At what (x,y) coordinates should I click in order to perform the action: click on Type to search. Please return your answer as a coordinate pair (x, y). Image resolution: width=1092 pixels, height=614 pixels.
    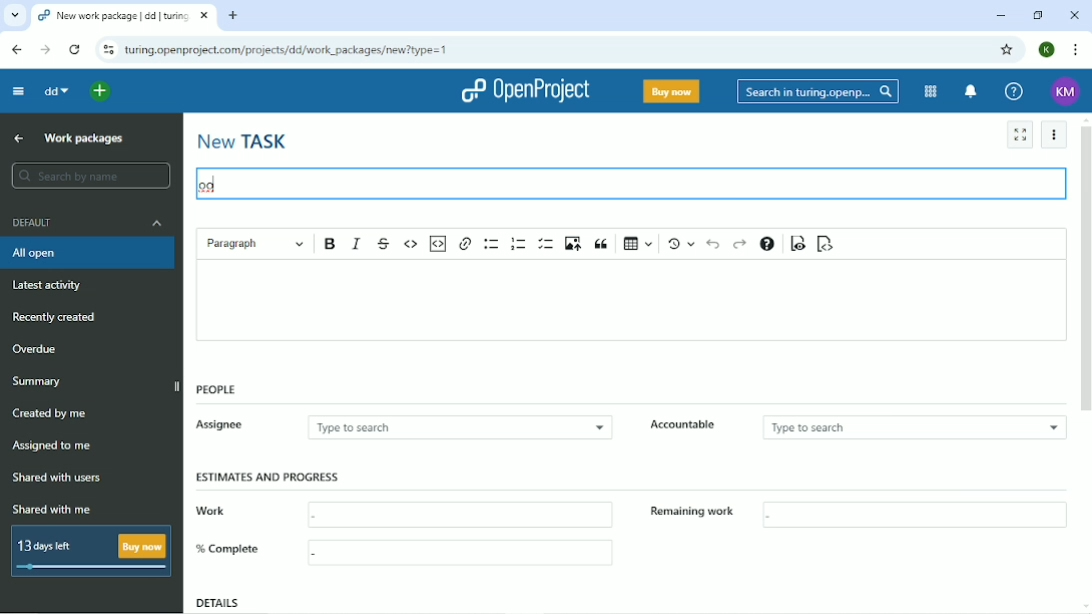
    Looking at the image, I should click on (451, 429).